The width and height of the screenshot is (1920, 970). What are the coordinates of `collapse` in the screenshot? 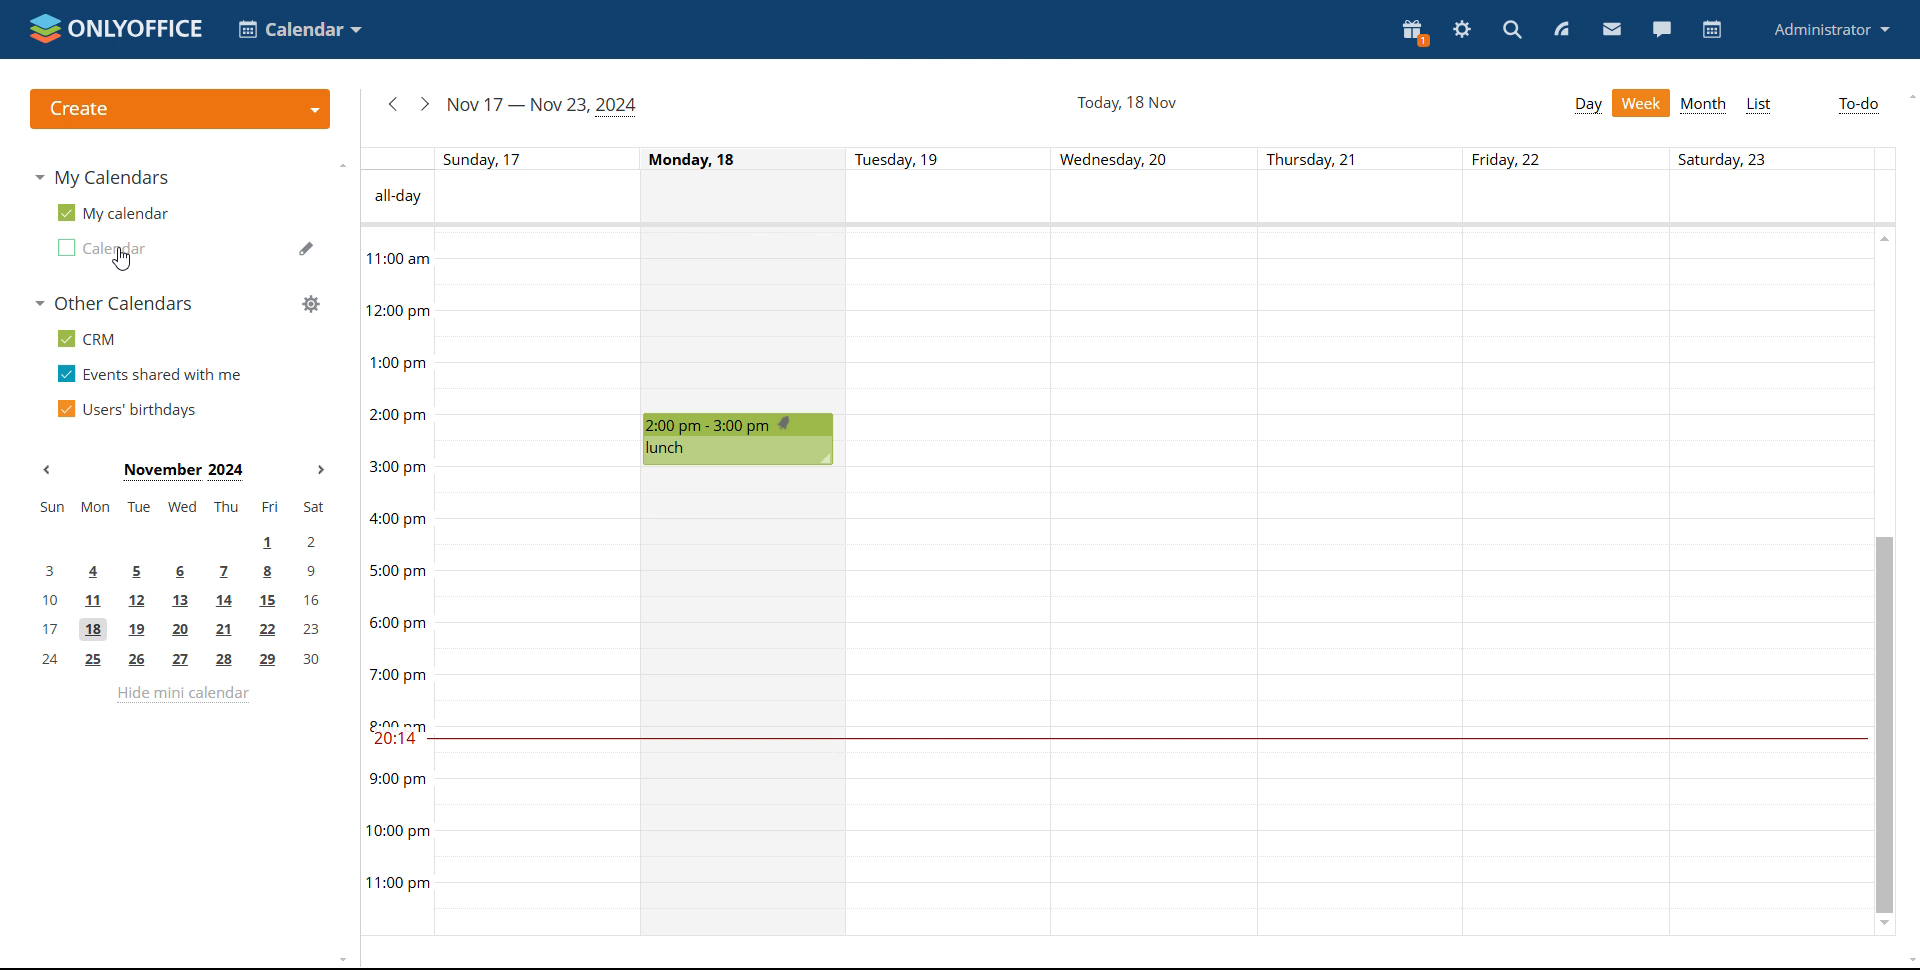 It's located at (343, 166).